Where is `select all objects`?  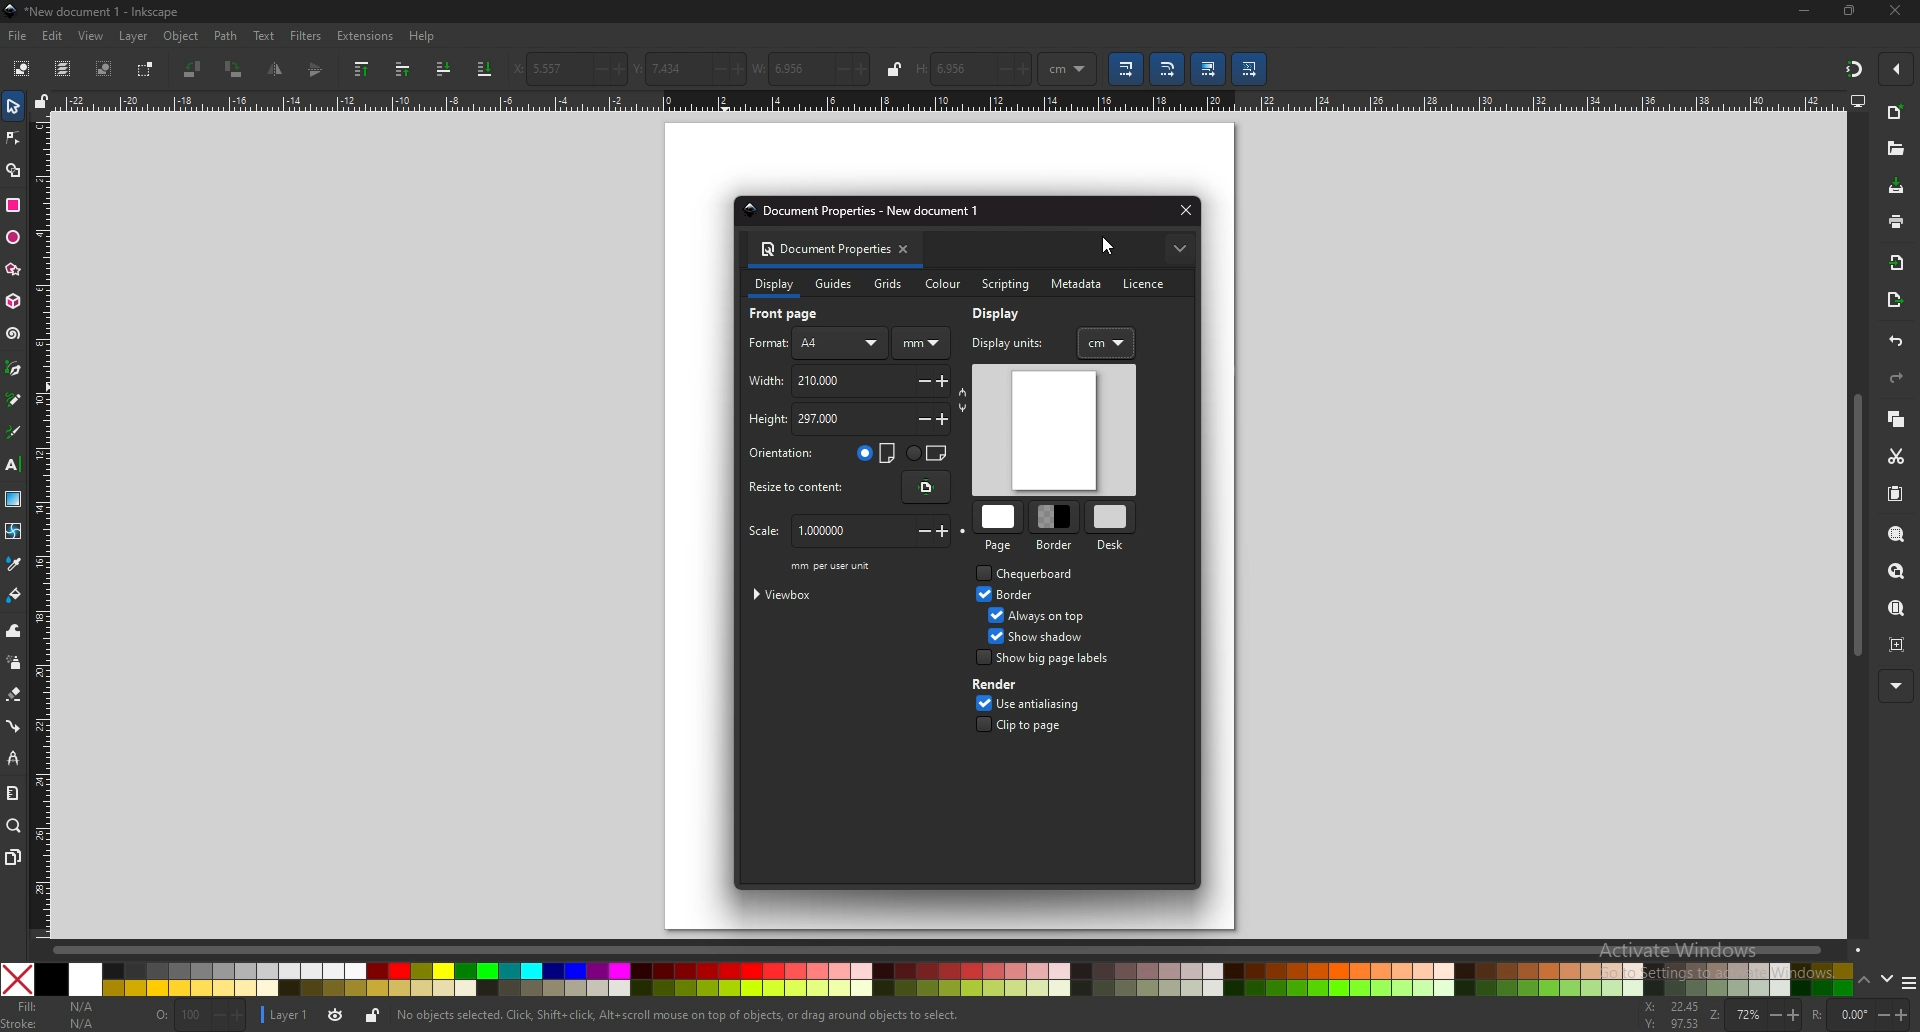
select all objects is located at coordinates (20, 67).